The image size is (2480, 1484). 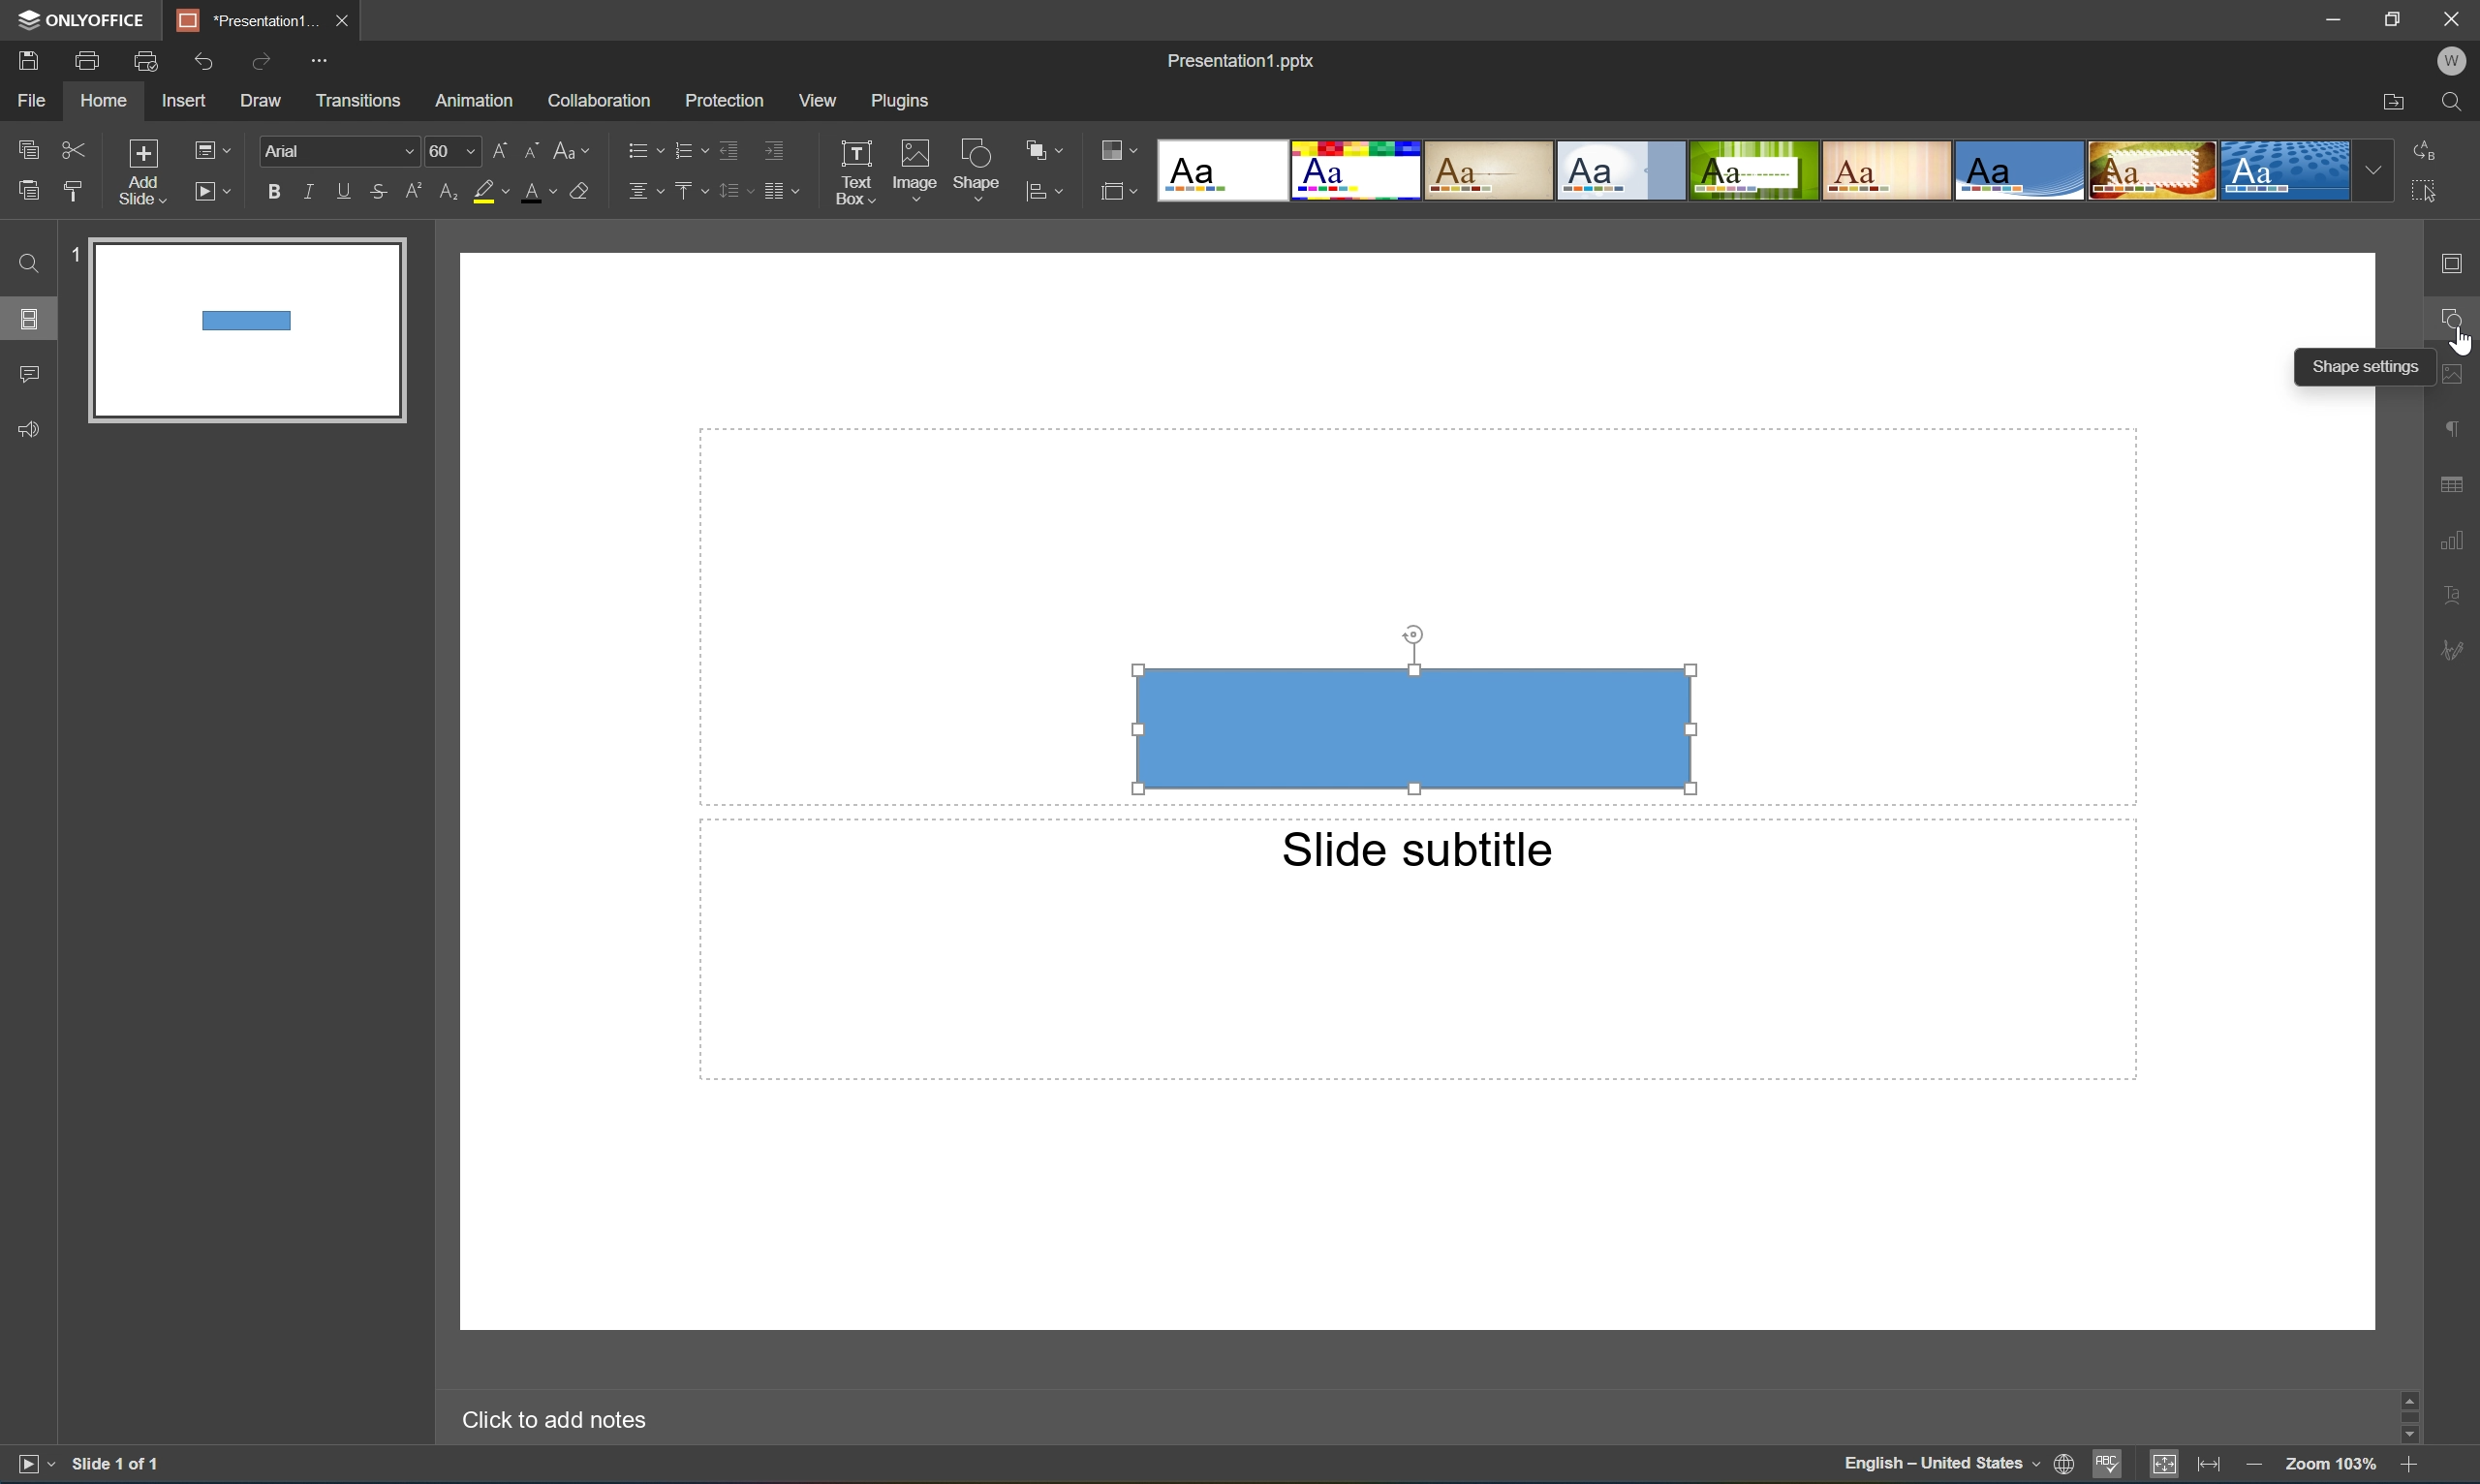 What do you see at coordinates (2452, 57) in the screenshot?
I see `W` at bounding box center [2452, 57].